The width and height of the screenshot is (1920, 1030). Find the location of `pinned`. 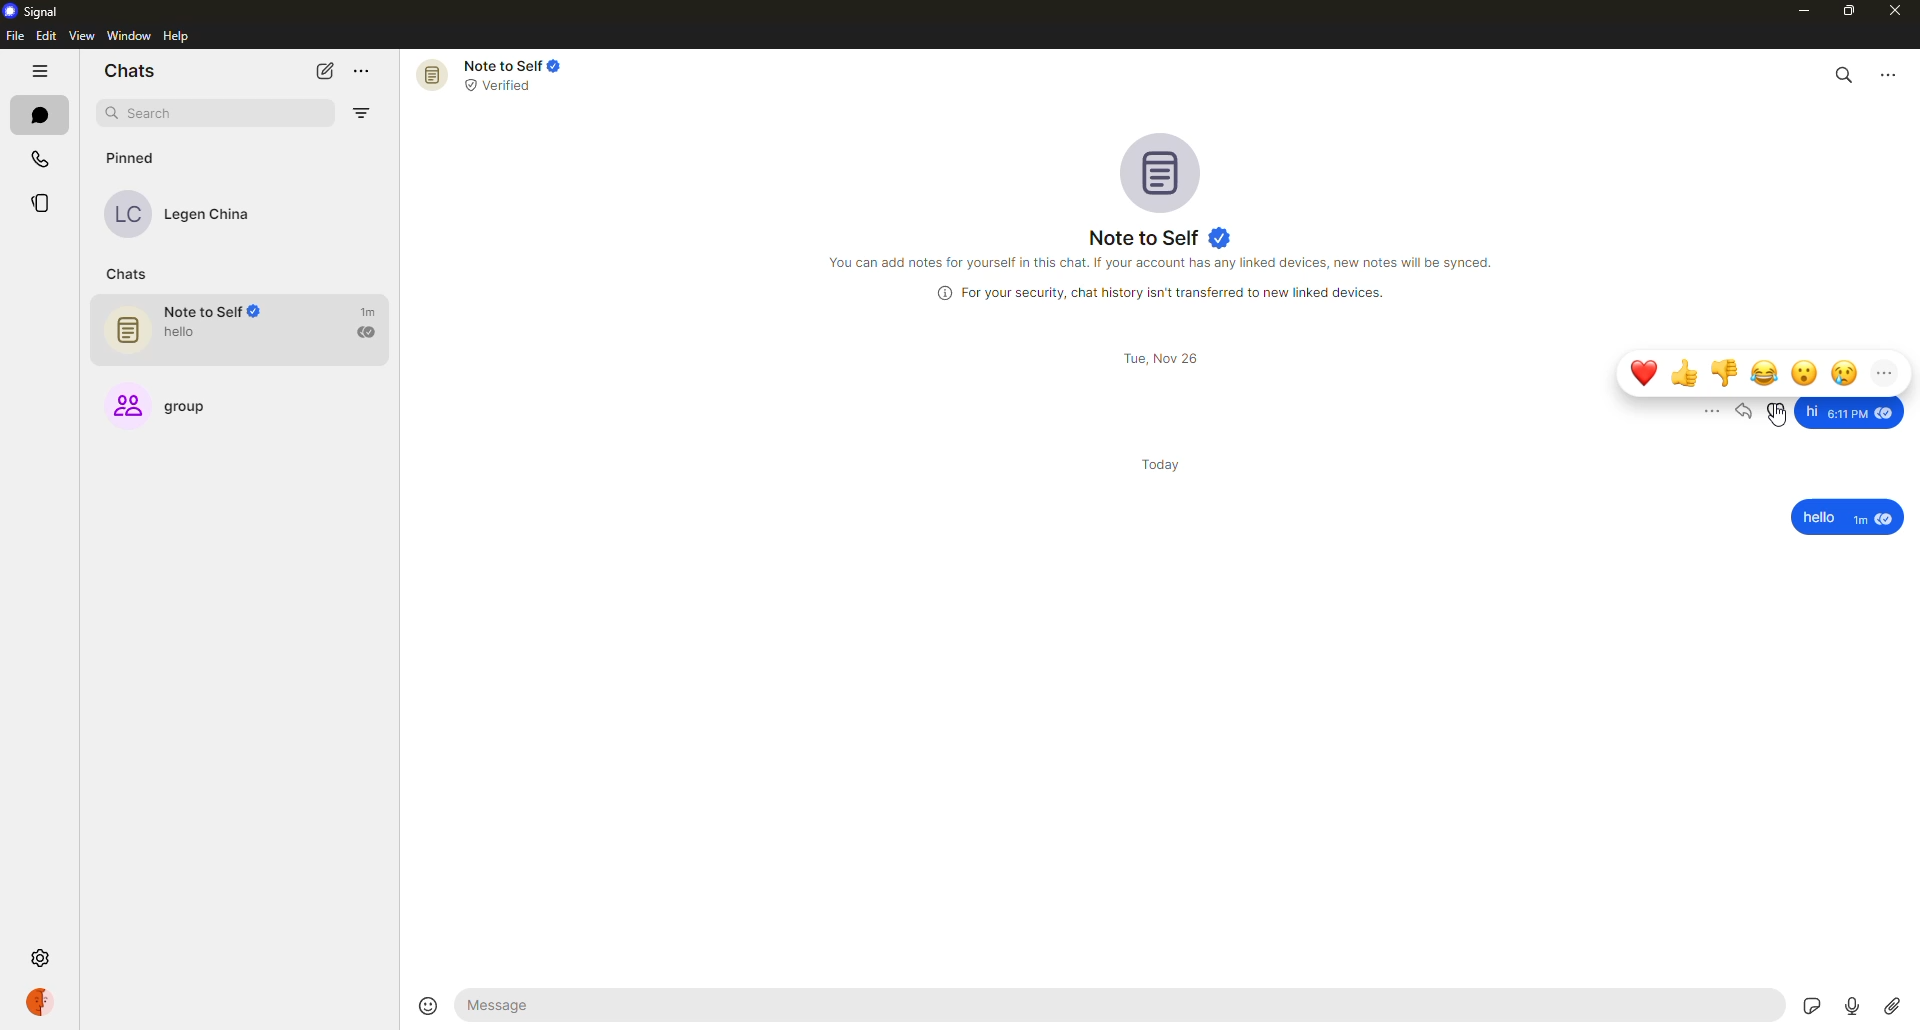

pinned is located at coordinates (130, 158).